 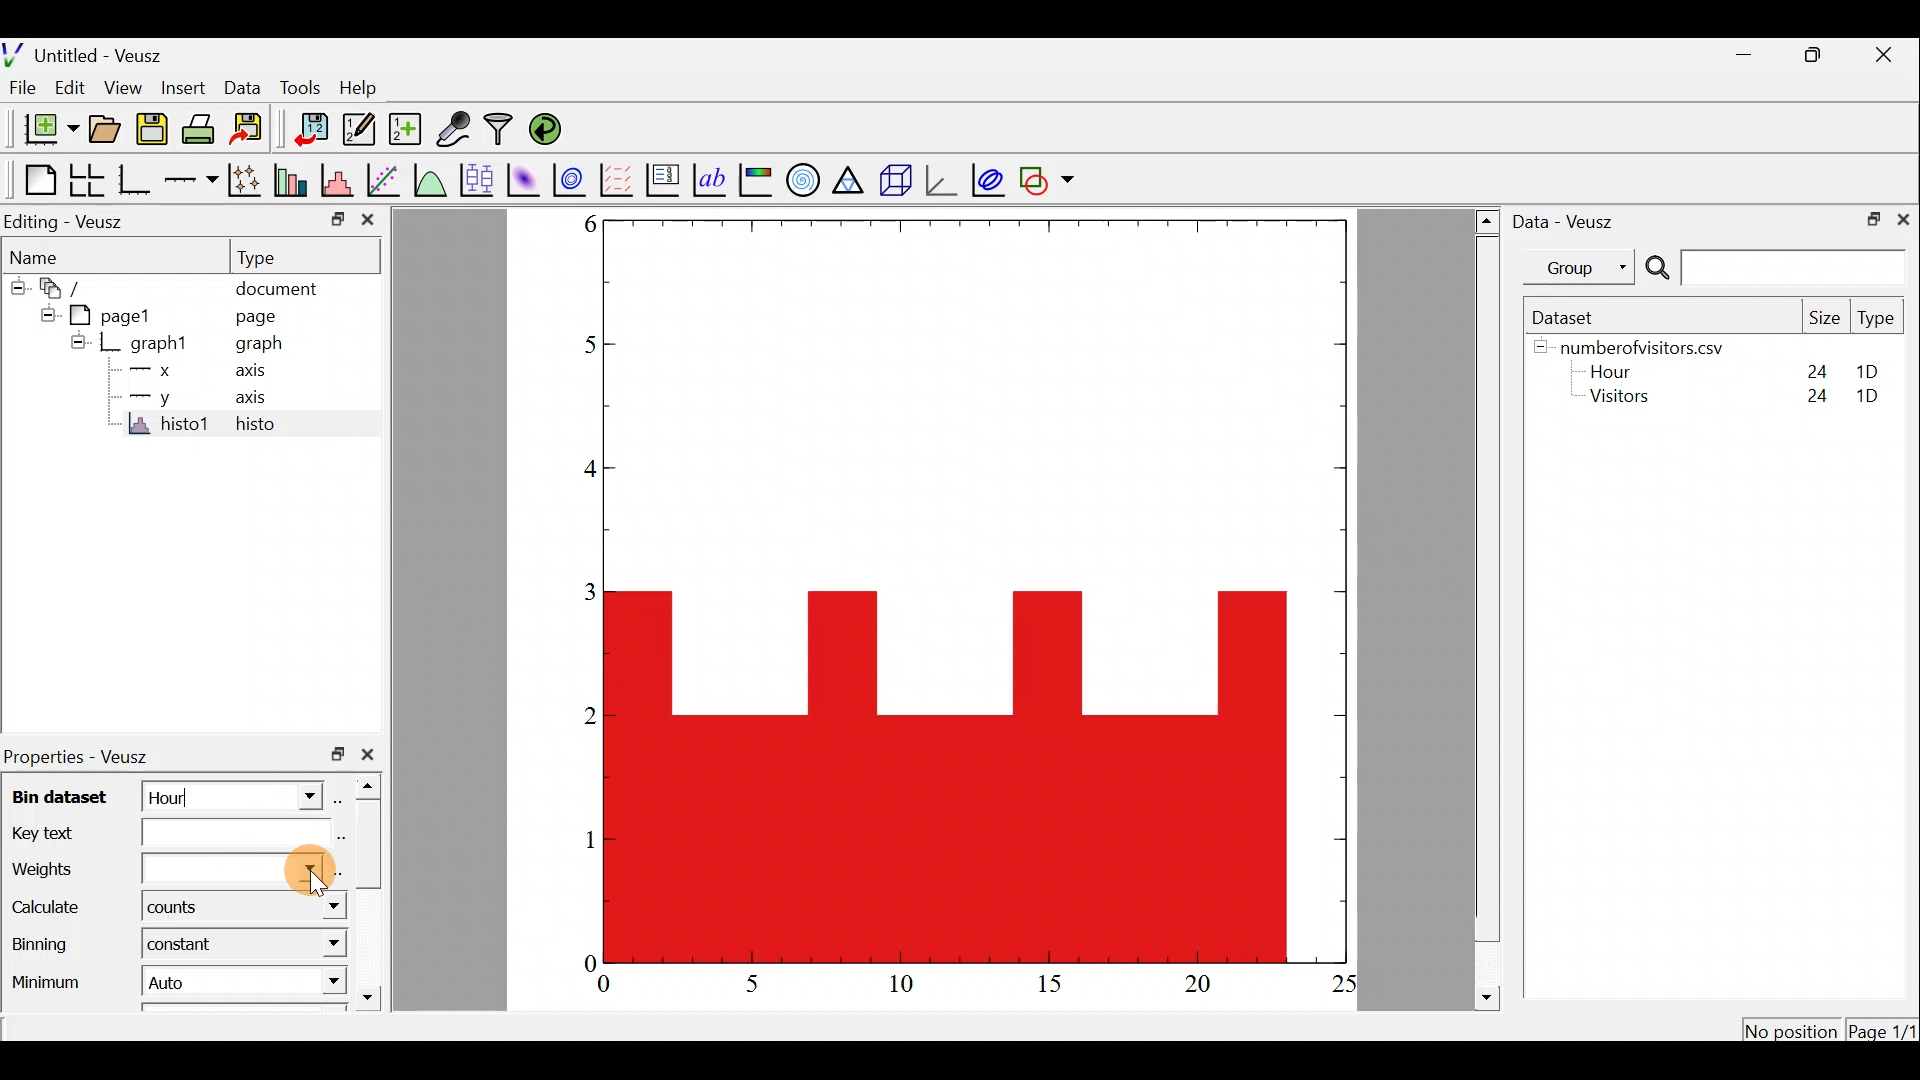 I want to click on Cursor, so click(x=282, y=870).